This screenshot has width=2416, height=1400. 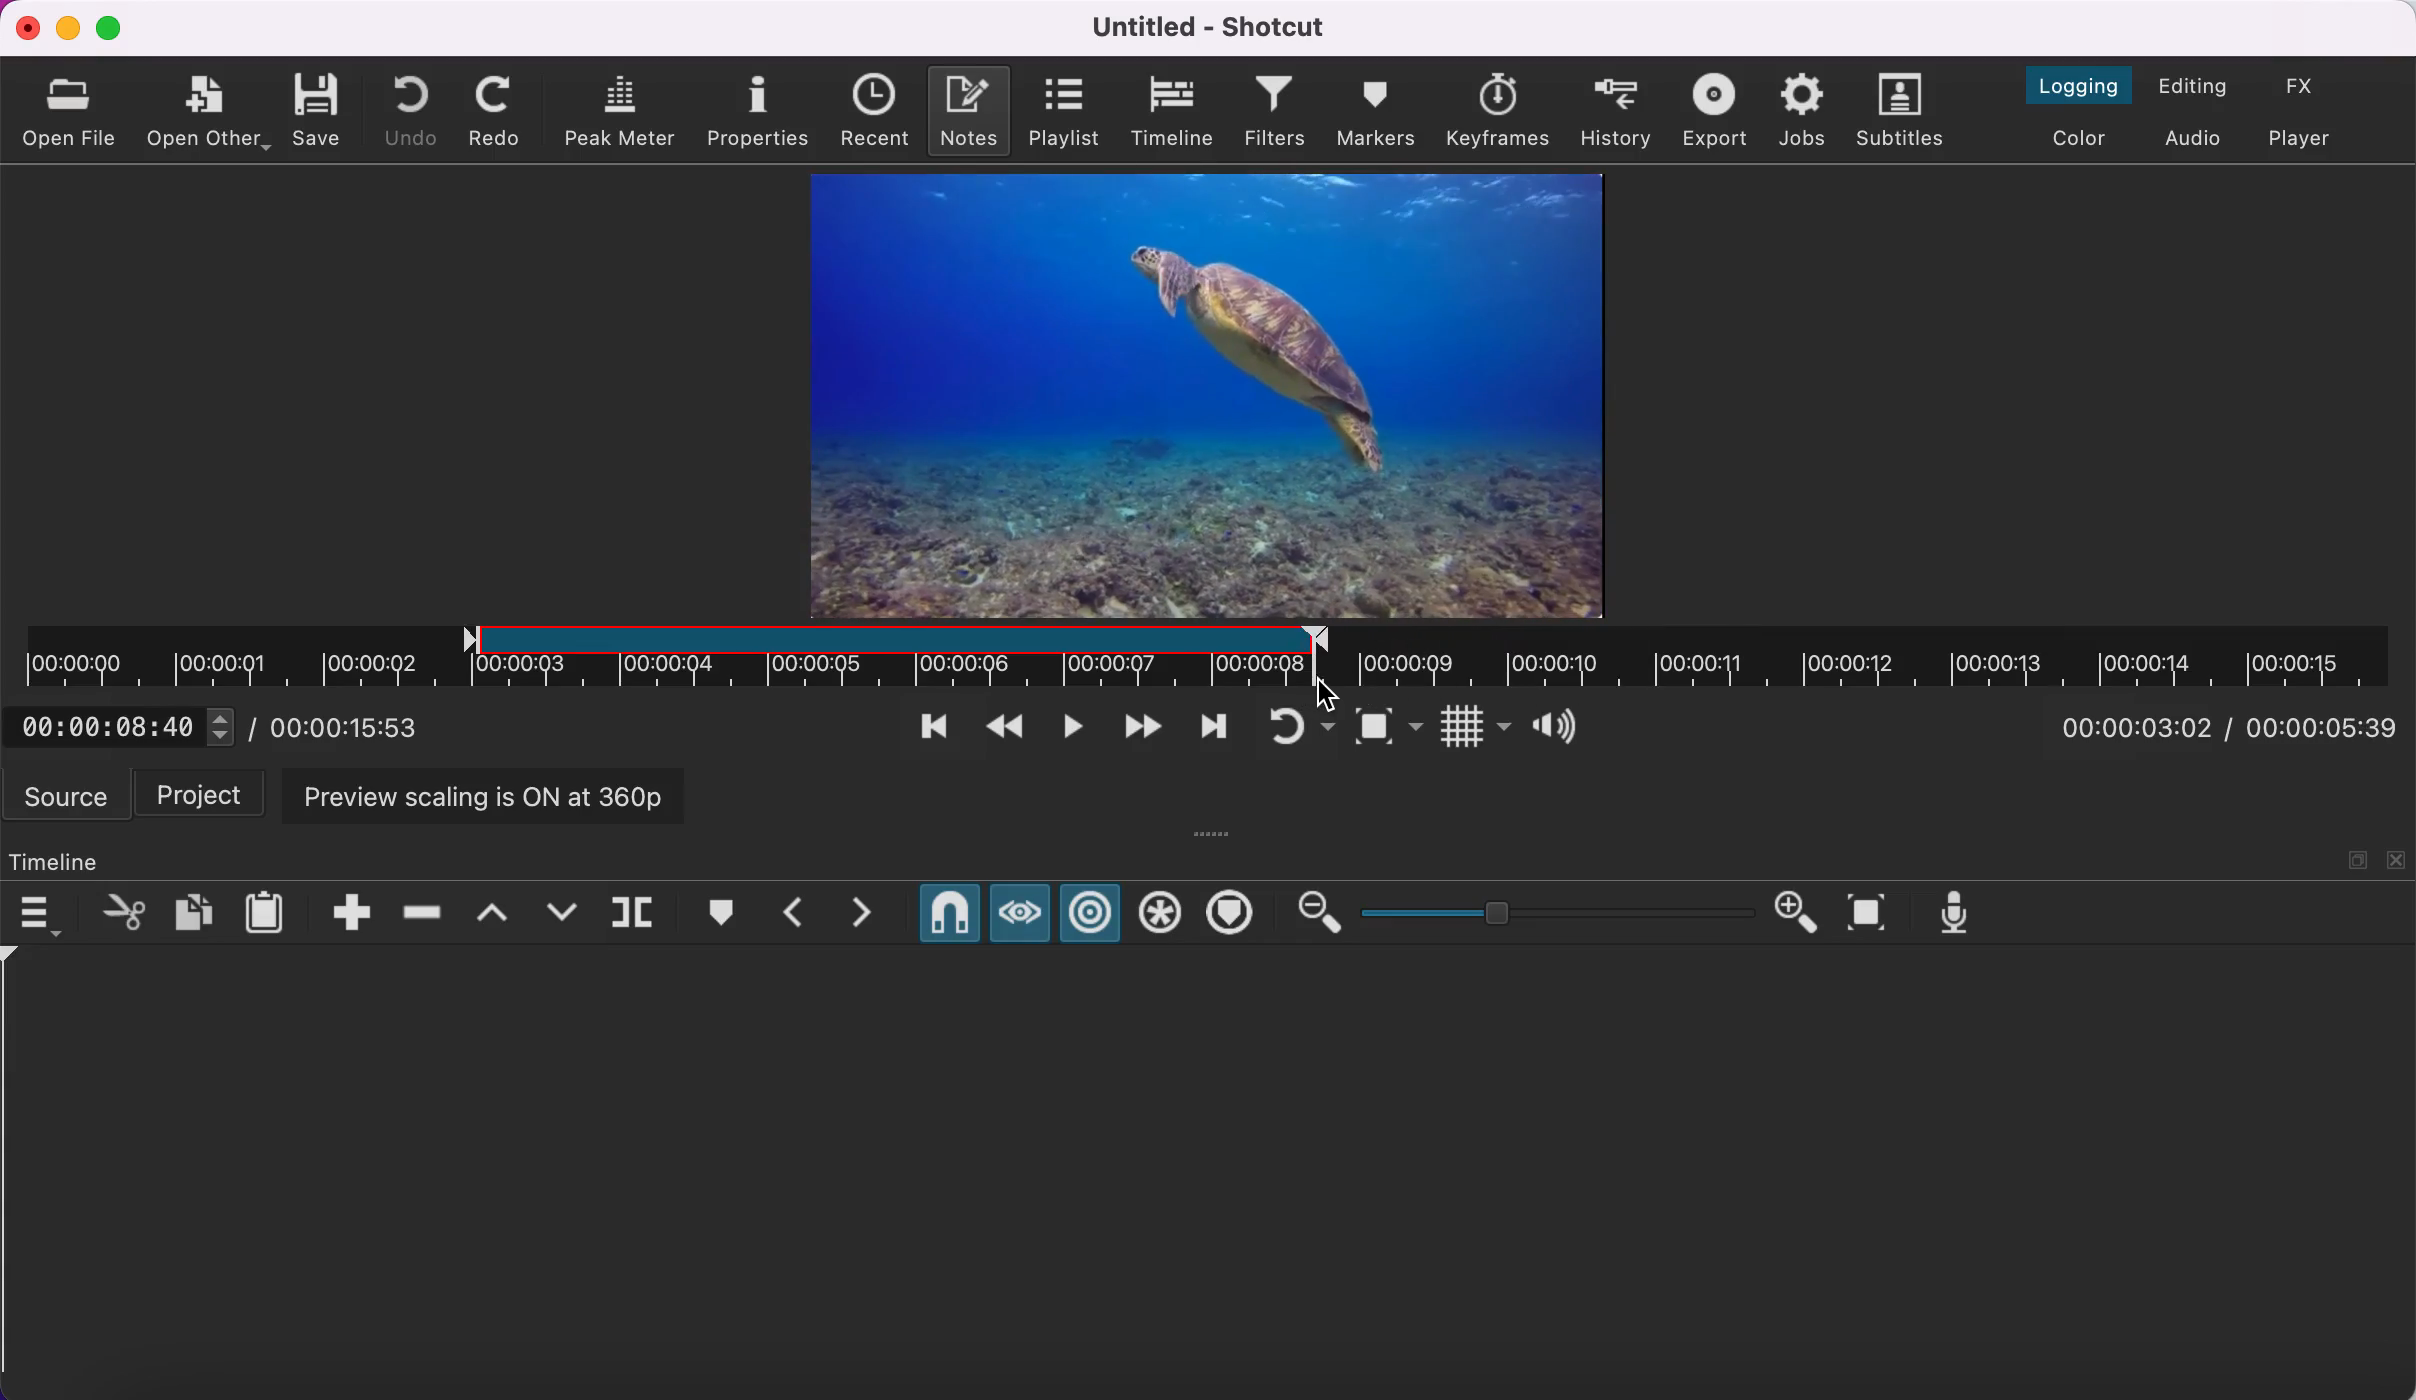 What do you see at coordinates (233, 655) in the screenshot?
I see `unclipped region of timeline` at bounding box center [233, 655].